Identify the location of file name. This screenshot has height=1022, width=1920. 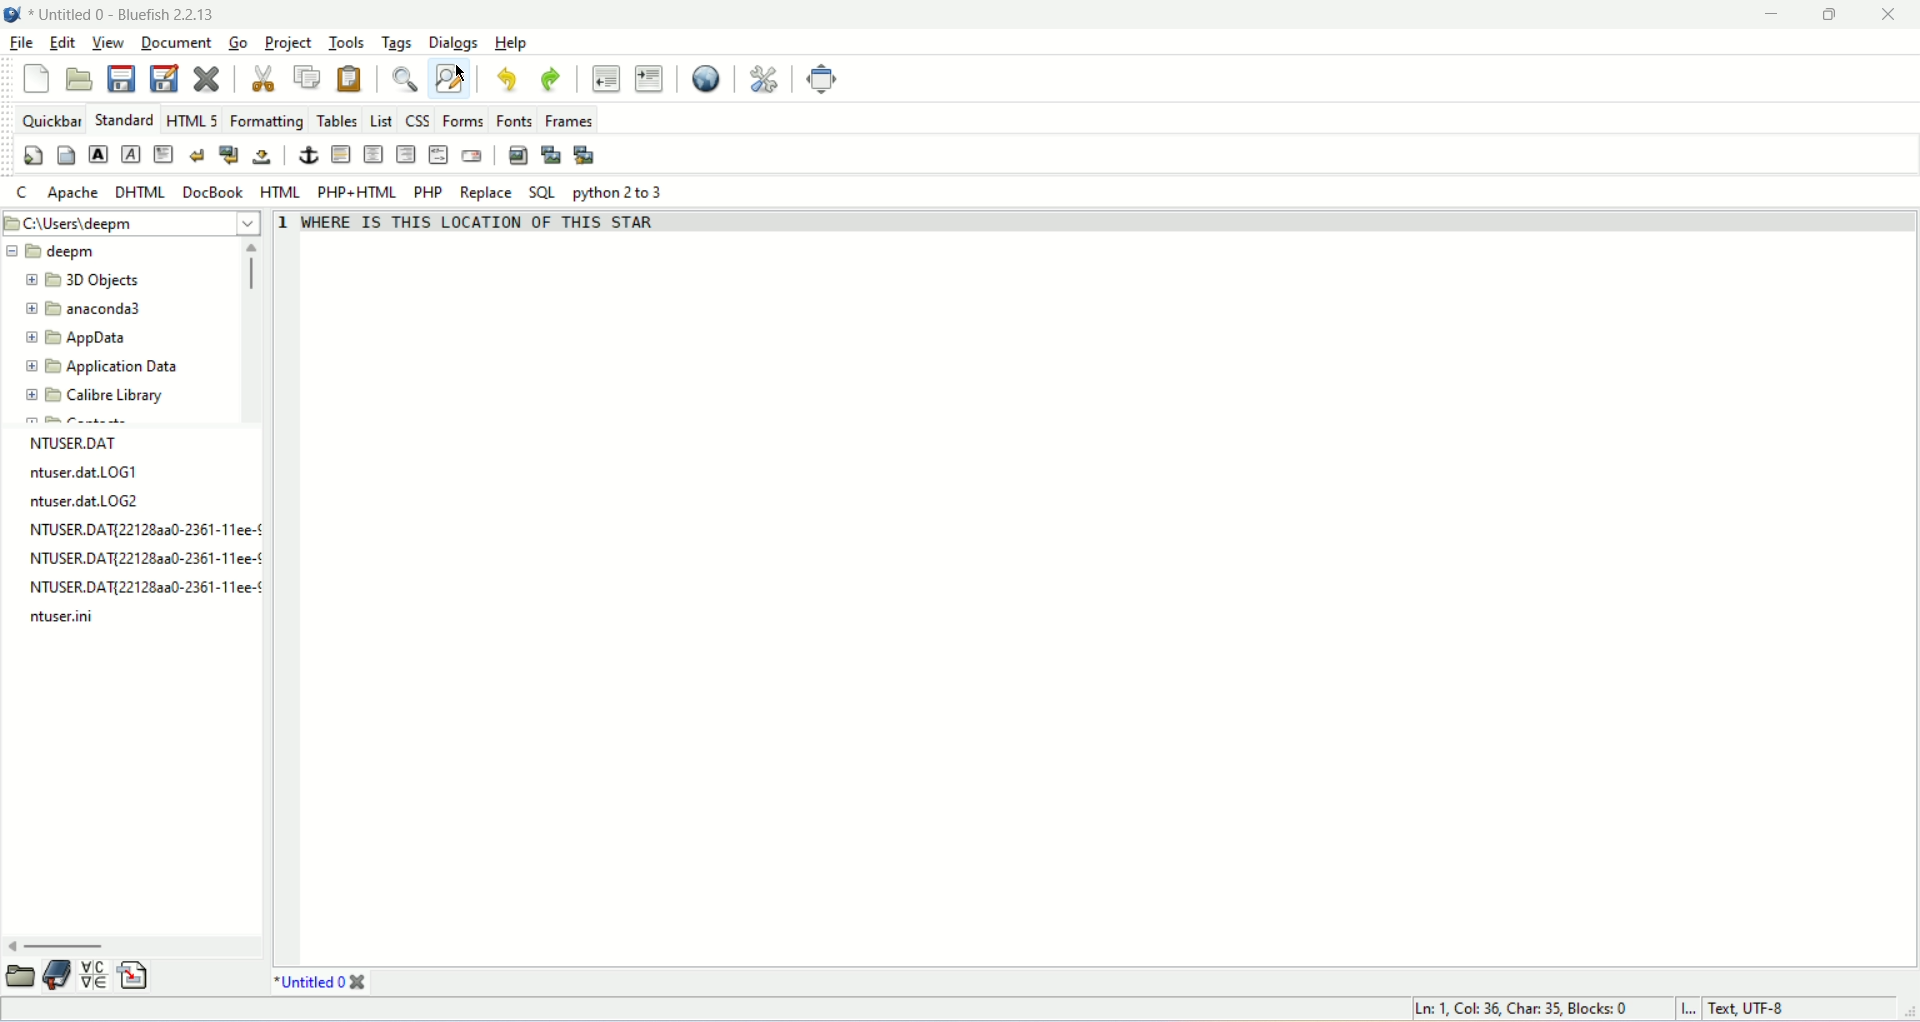
(144, 590).